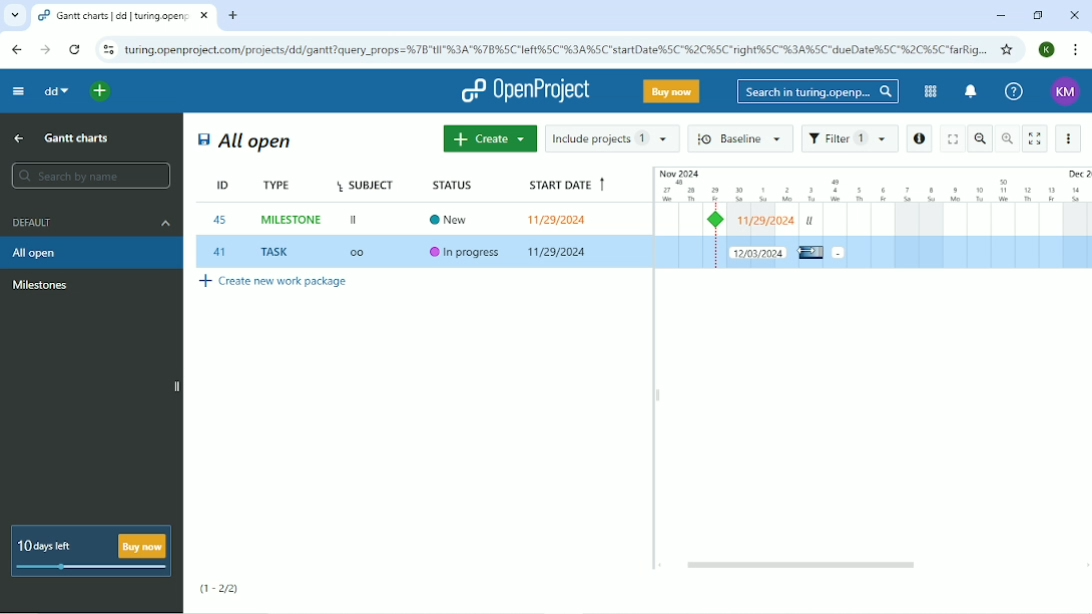 The height and width of the screenshot is (614, 1092). I want to click on Resize, so click(658, 395).